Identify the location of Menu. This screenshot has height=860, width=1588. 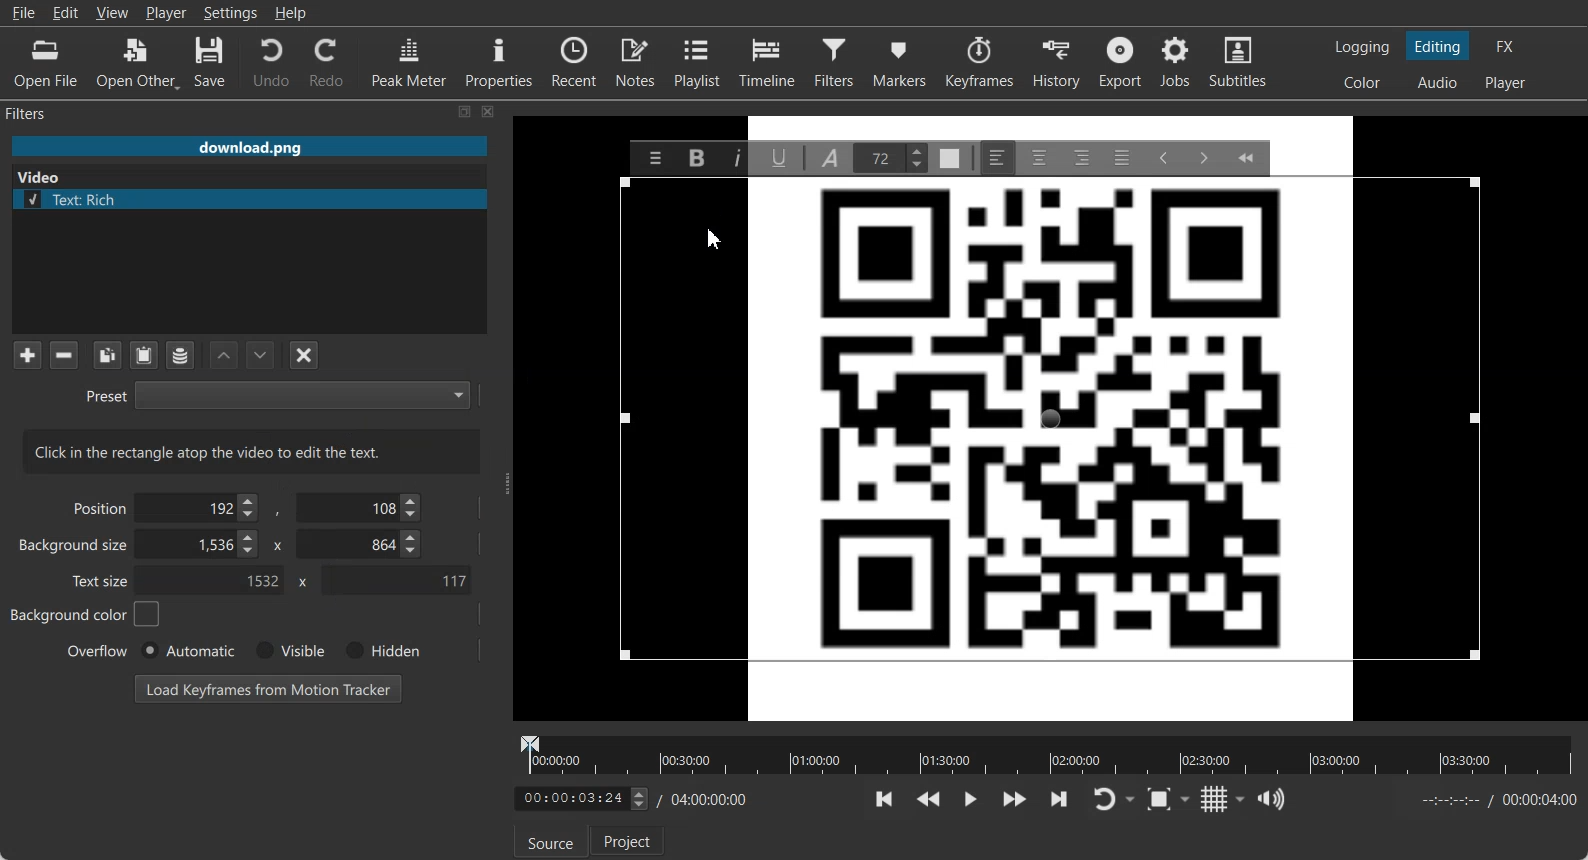
(655, 157).